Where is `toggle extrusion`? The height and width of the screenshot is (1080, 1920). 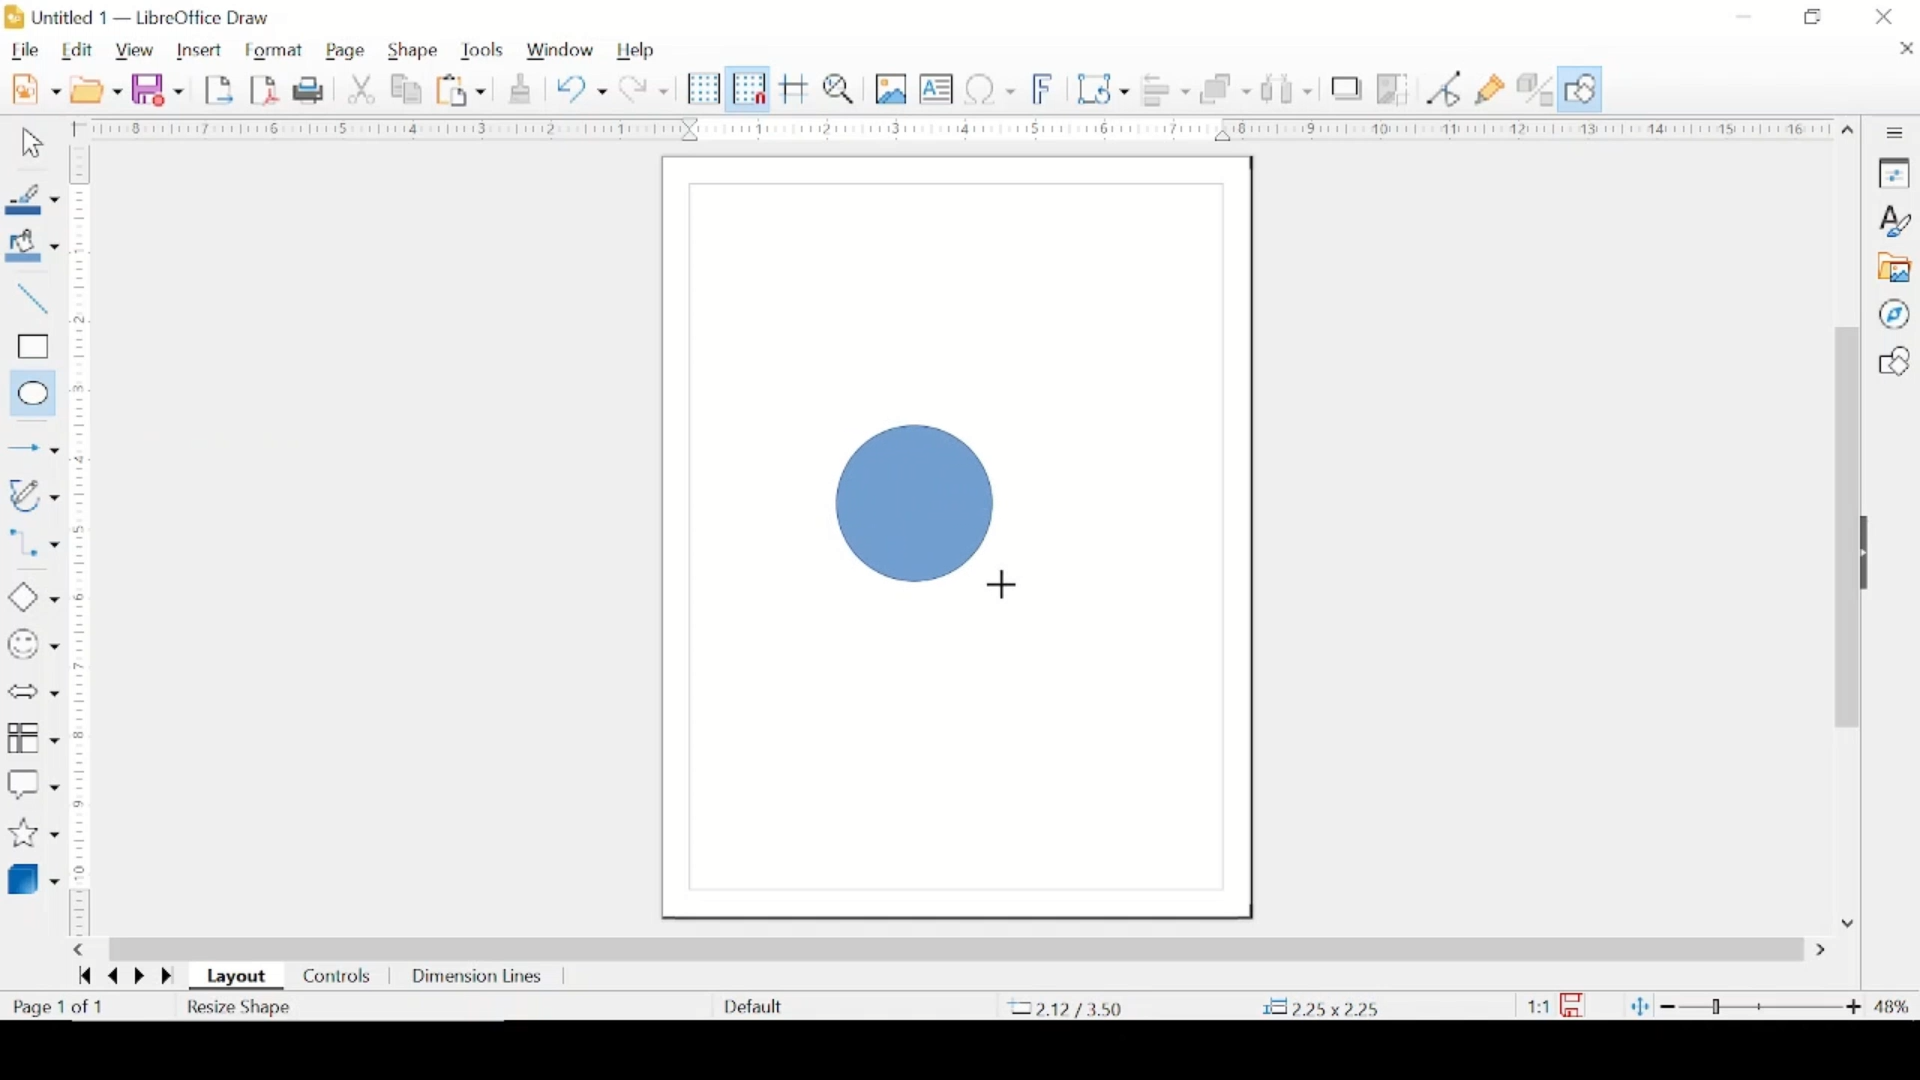
toggle extrusion is located at coordinates (1536, 89).